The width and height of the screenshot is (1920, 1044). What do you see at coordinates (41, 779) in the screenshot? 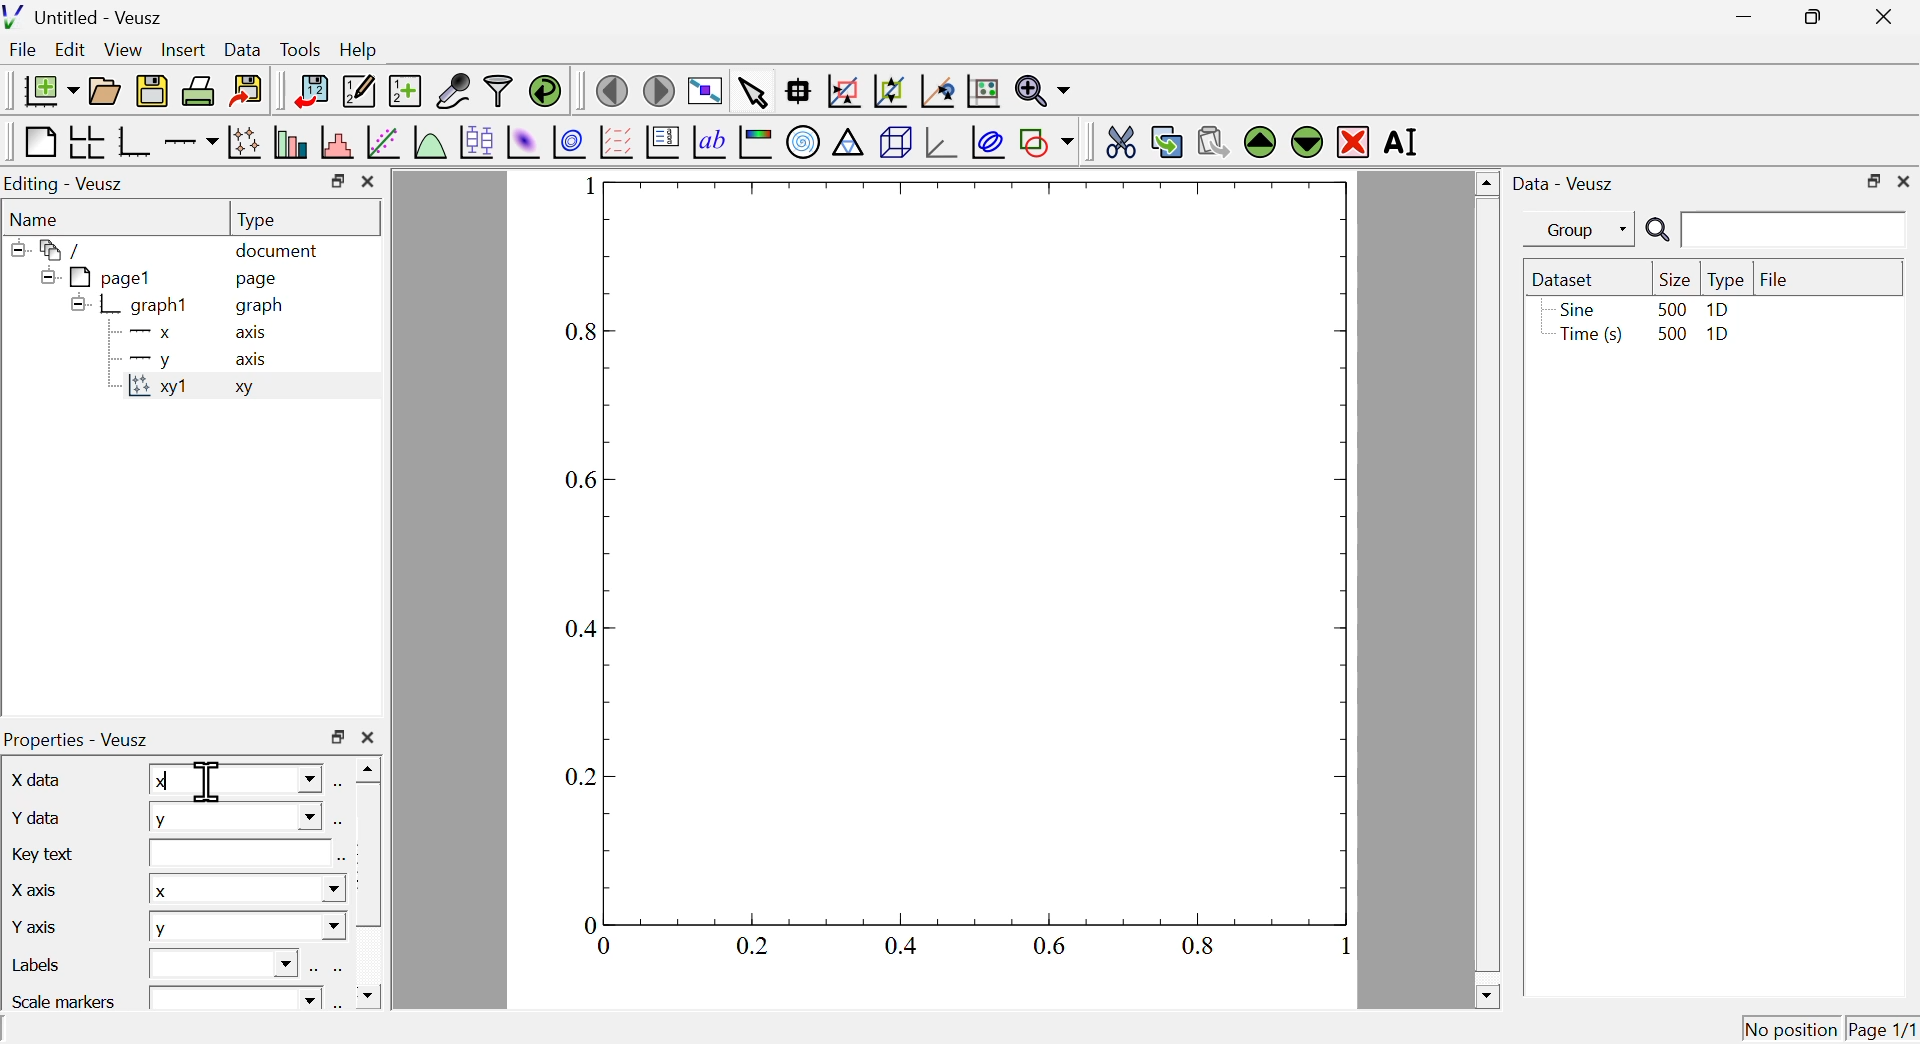
I see `x data` at bounding box center [41, 779].